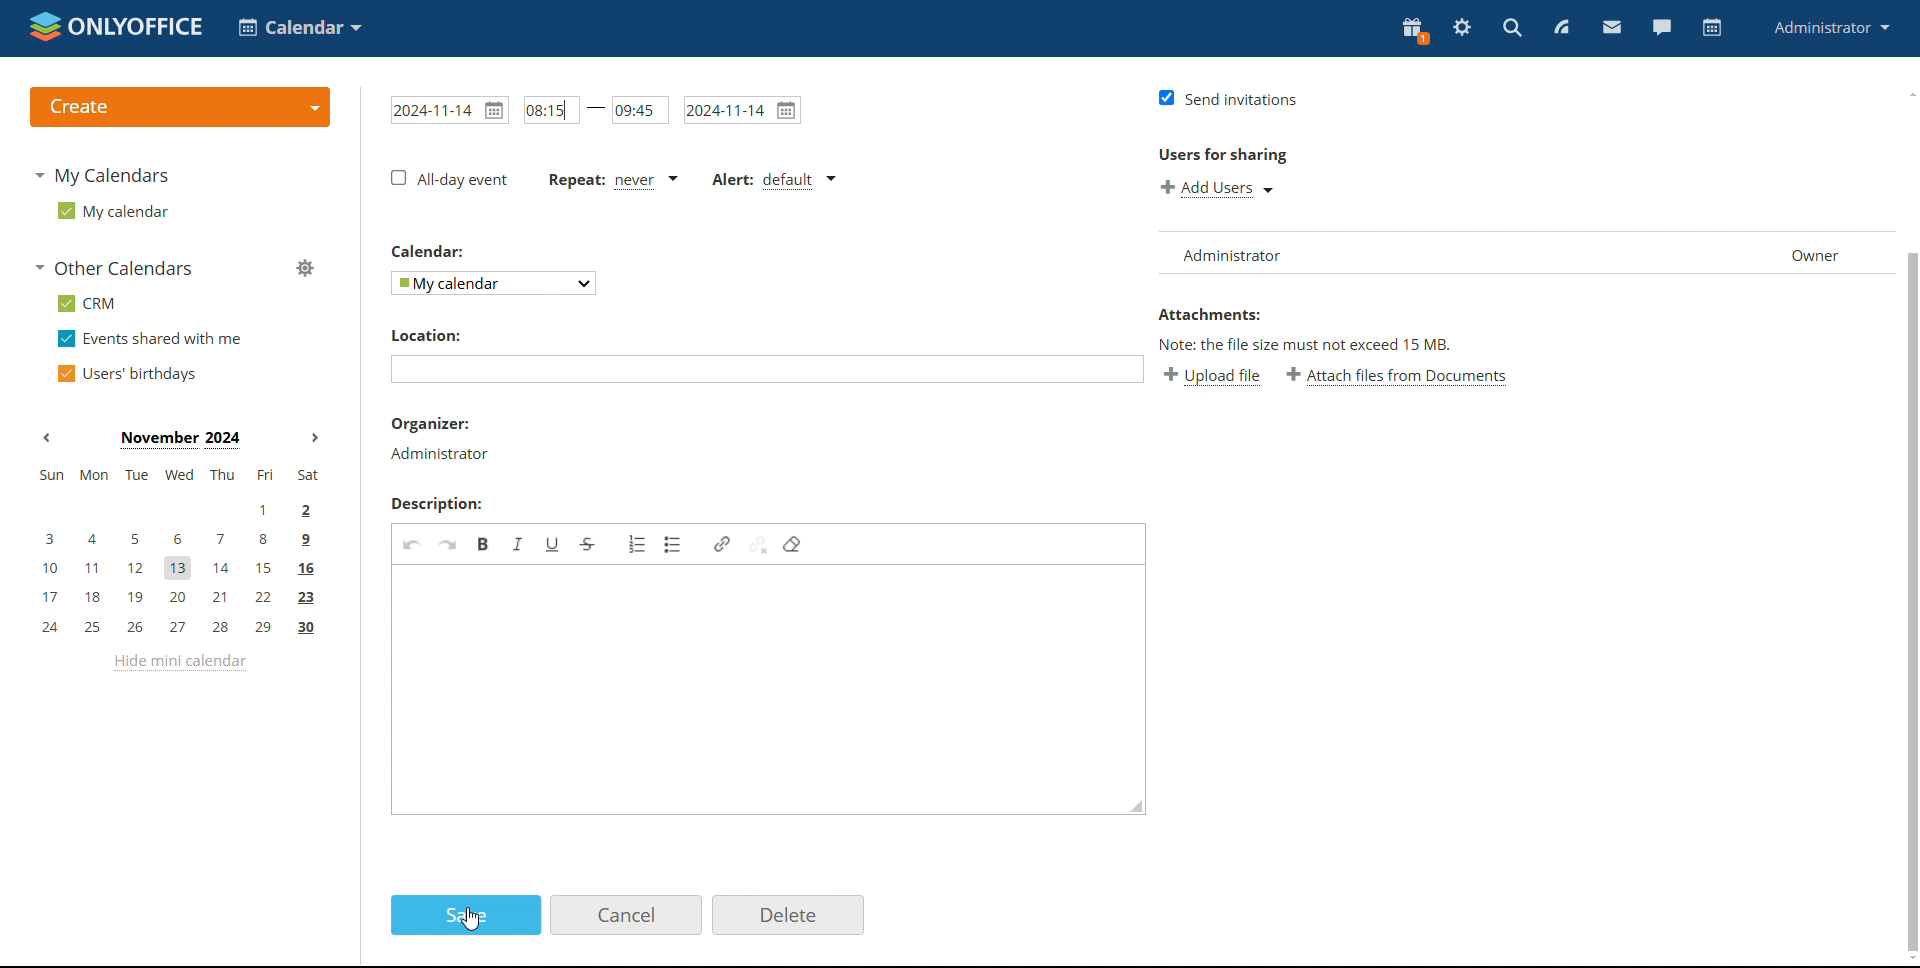 Image resolution: width=1920 pixels, height=968 pixels. What do you see at coordinates (1221, 156) in the screenshot?
I see `users for sharing` at bounding box center [1221, 156].